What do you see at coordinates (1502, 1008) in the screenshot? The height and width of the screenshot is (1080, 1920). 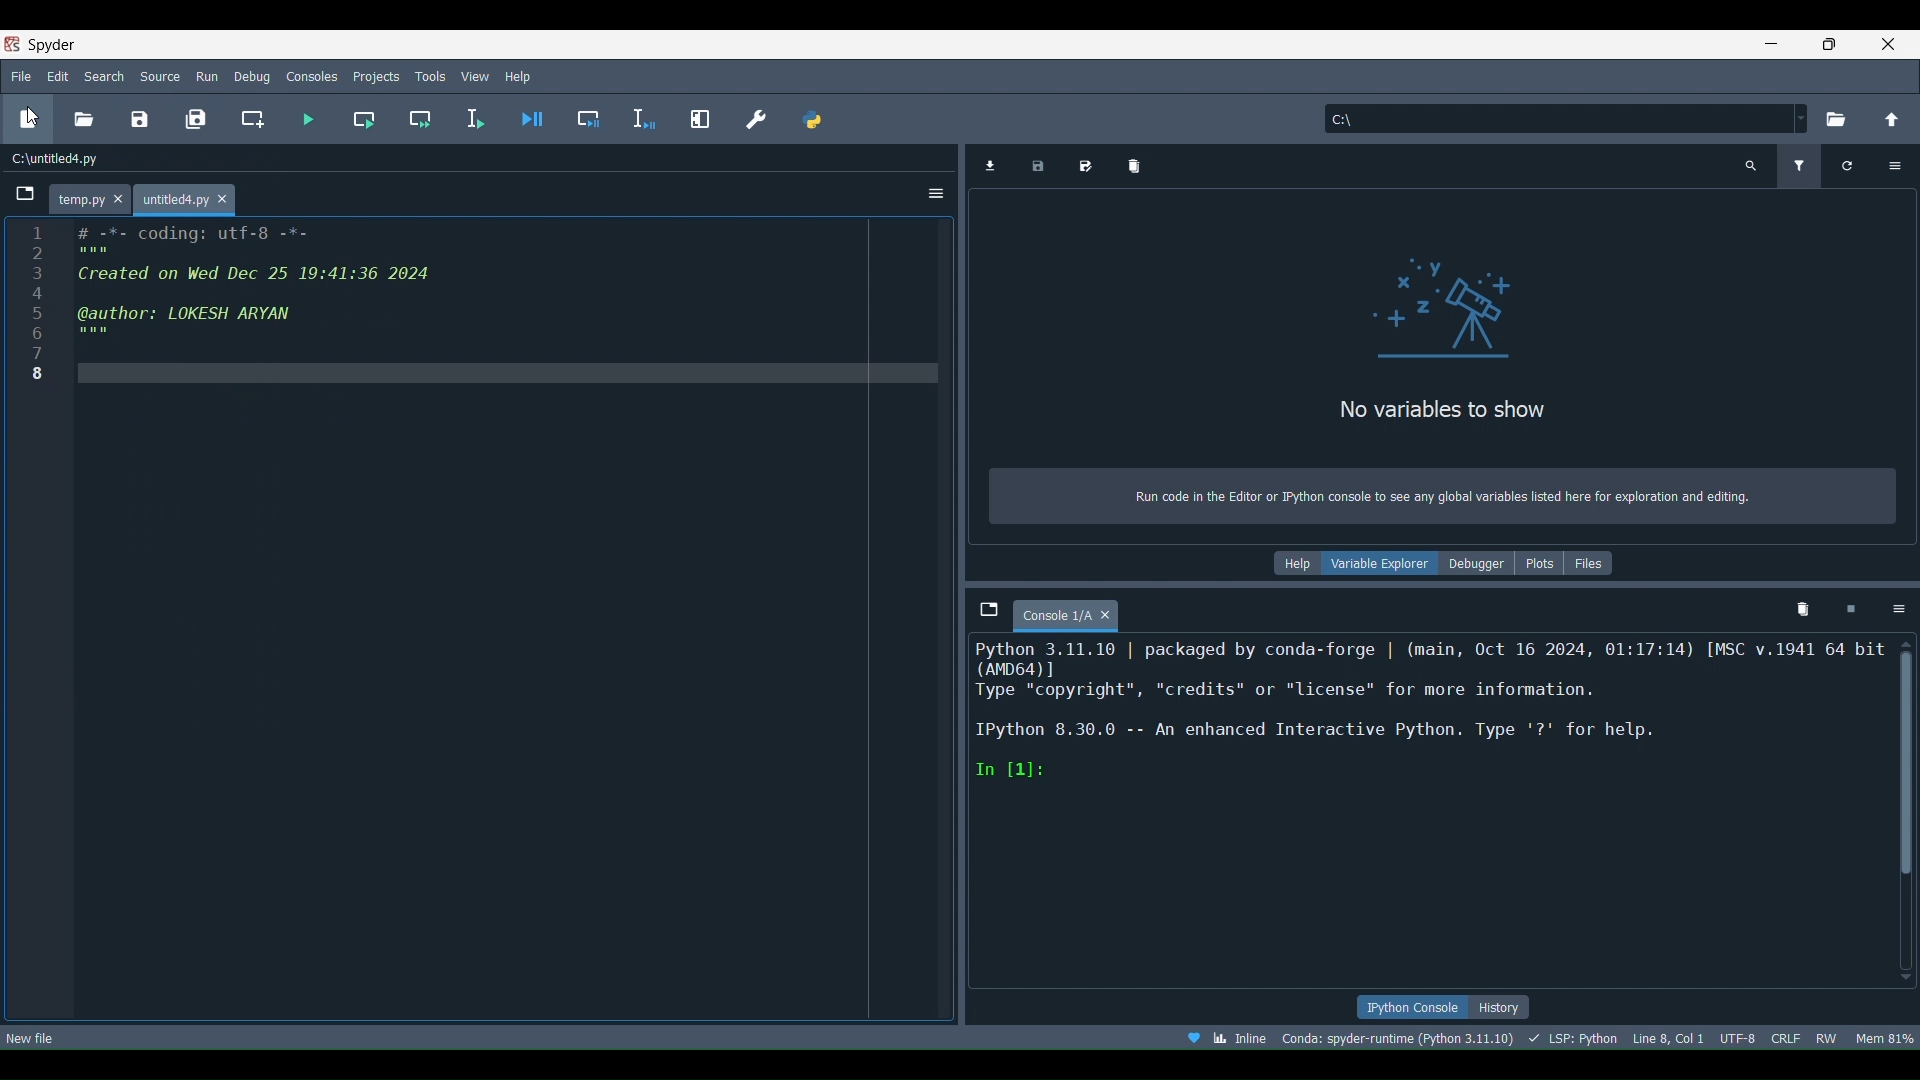 I see `History` at bounding box center [1502, 1008].